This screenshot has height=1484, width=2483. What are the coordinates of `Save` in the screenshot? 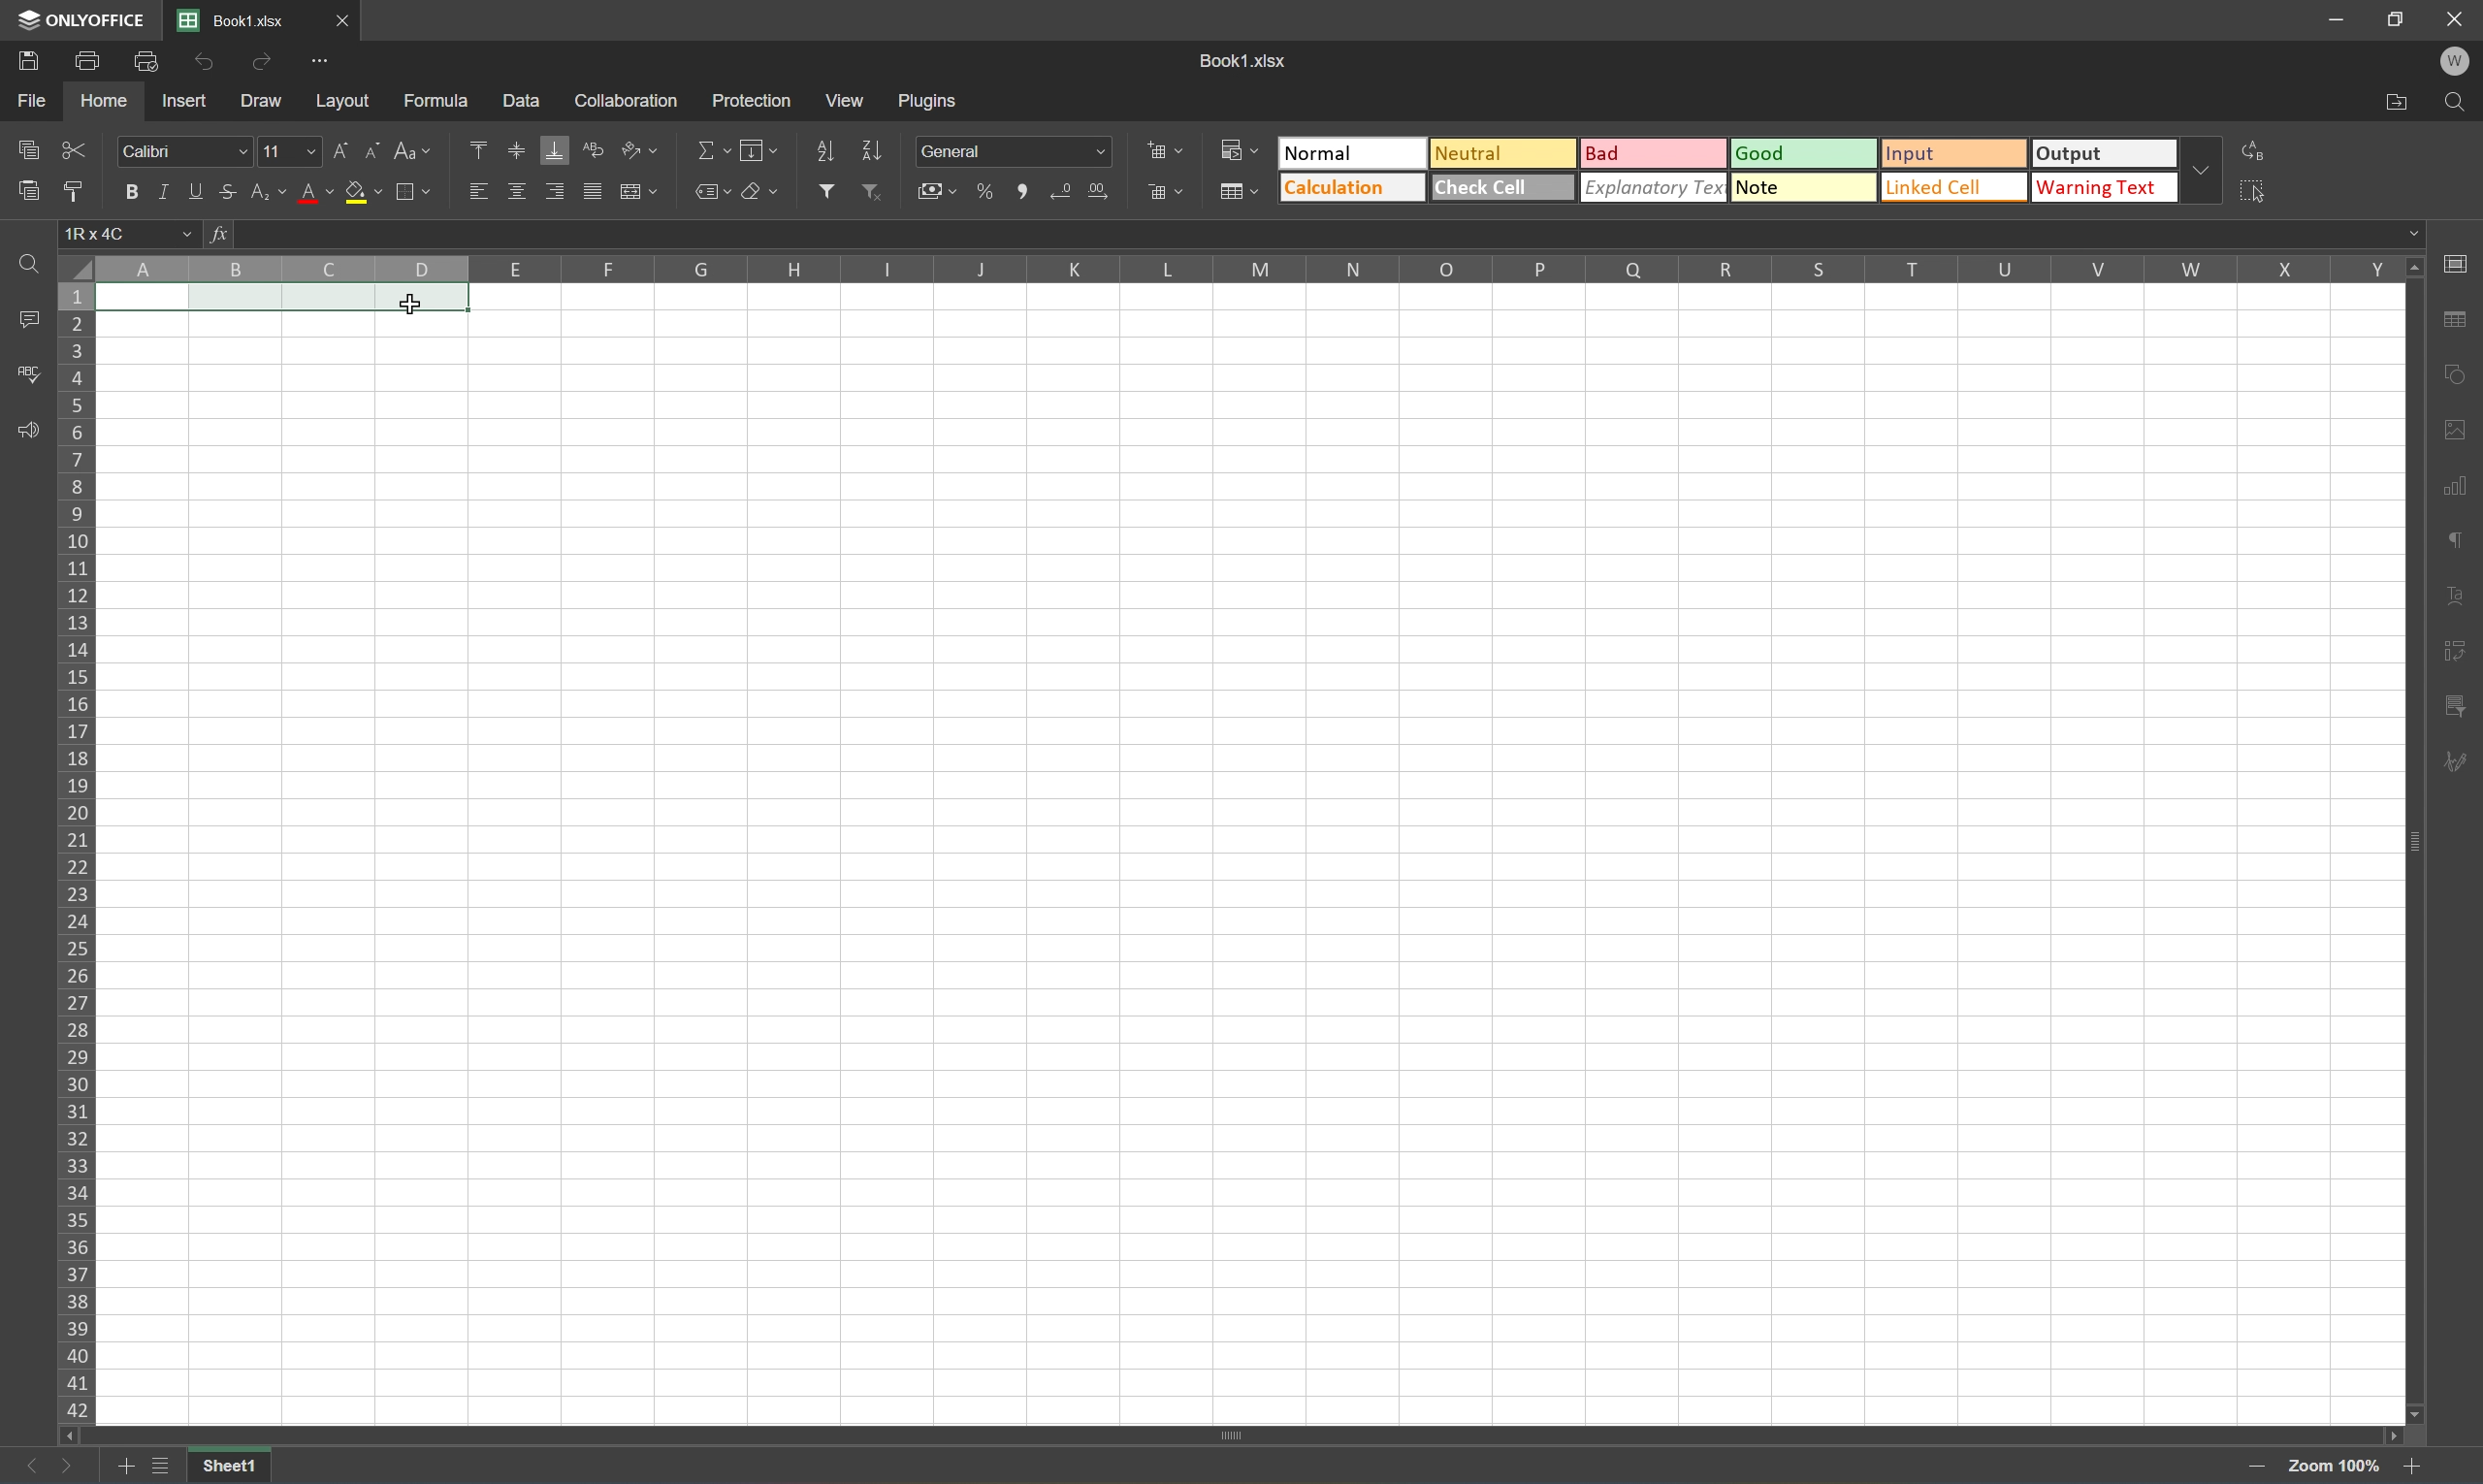 It's located at (23, 63).